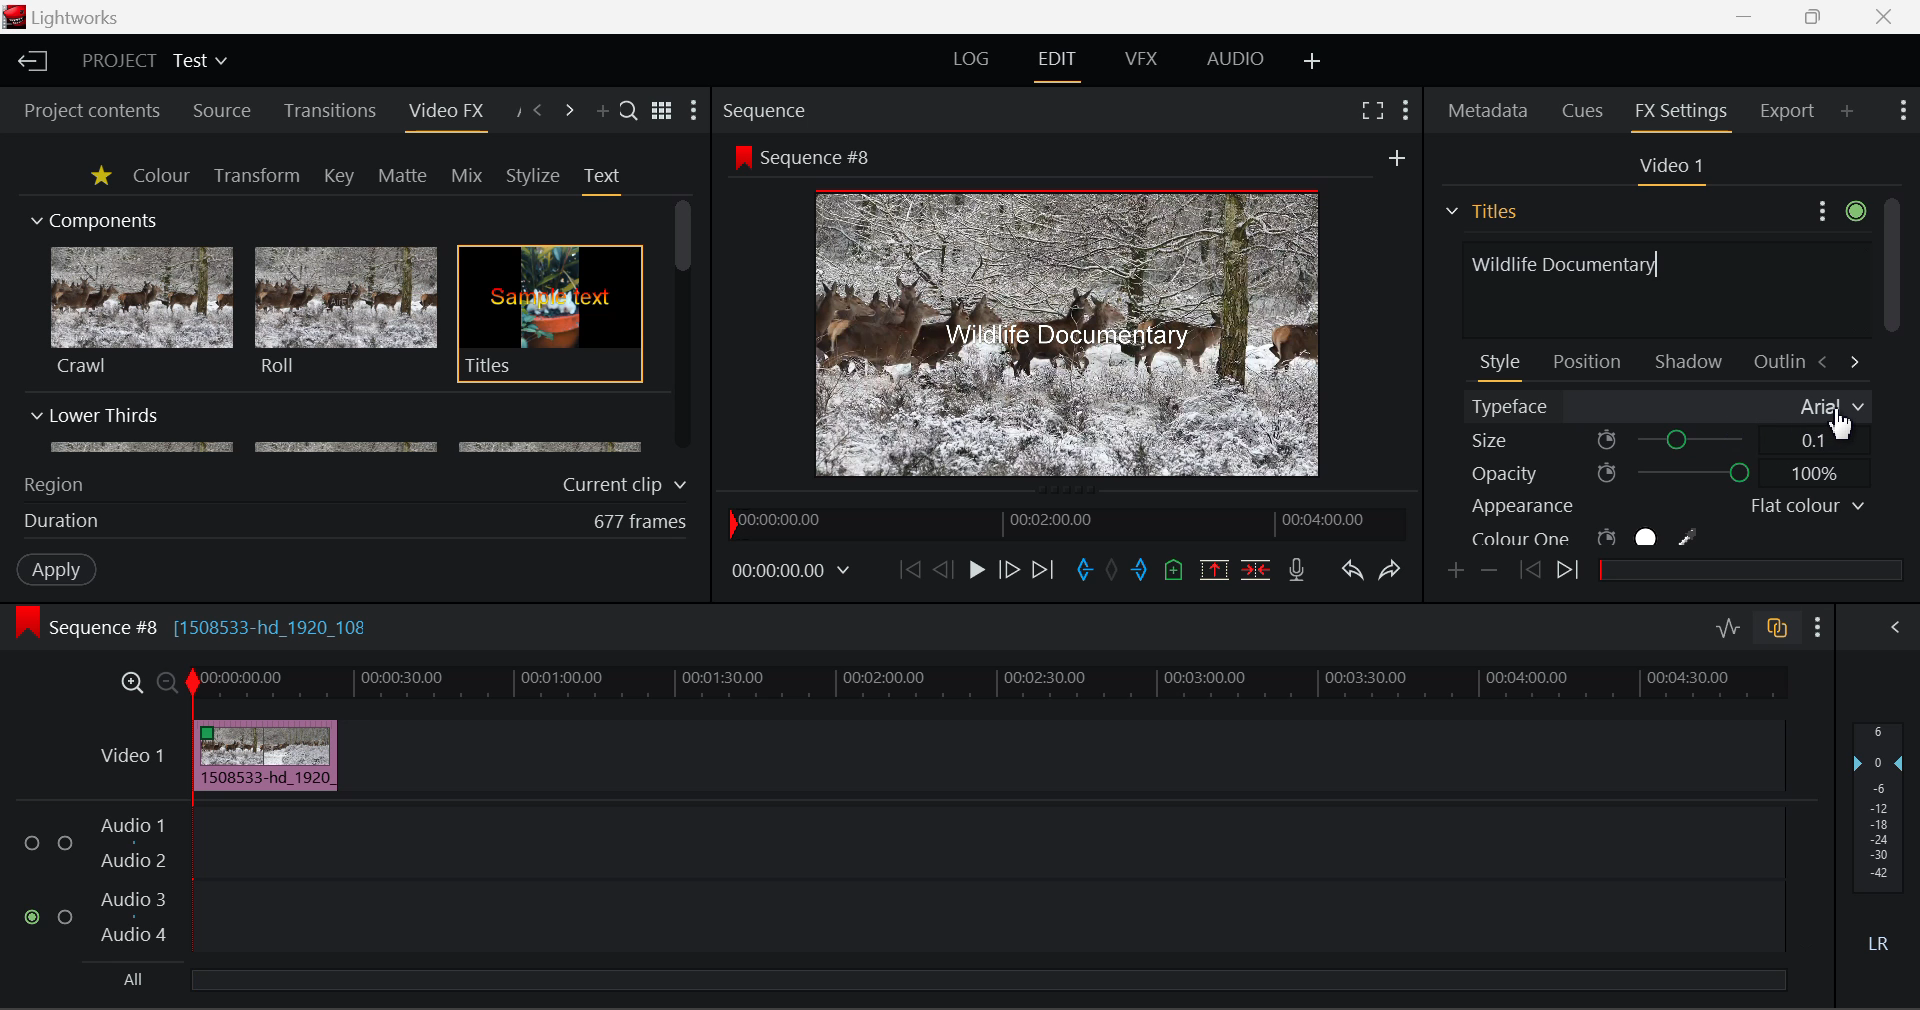 The image size is (1920, 1010). What do you see at coordinates (17, 17) in the screenshot?
I see `logo` at bounding box center [17, 17].